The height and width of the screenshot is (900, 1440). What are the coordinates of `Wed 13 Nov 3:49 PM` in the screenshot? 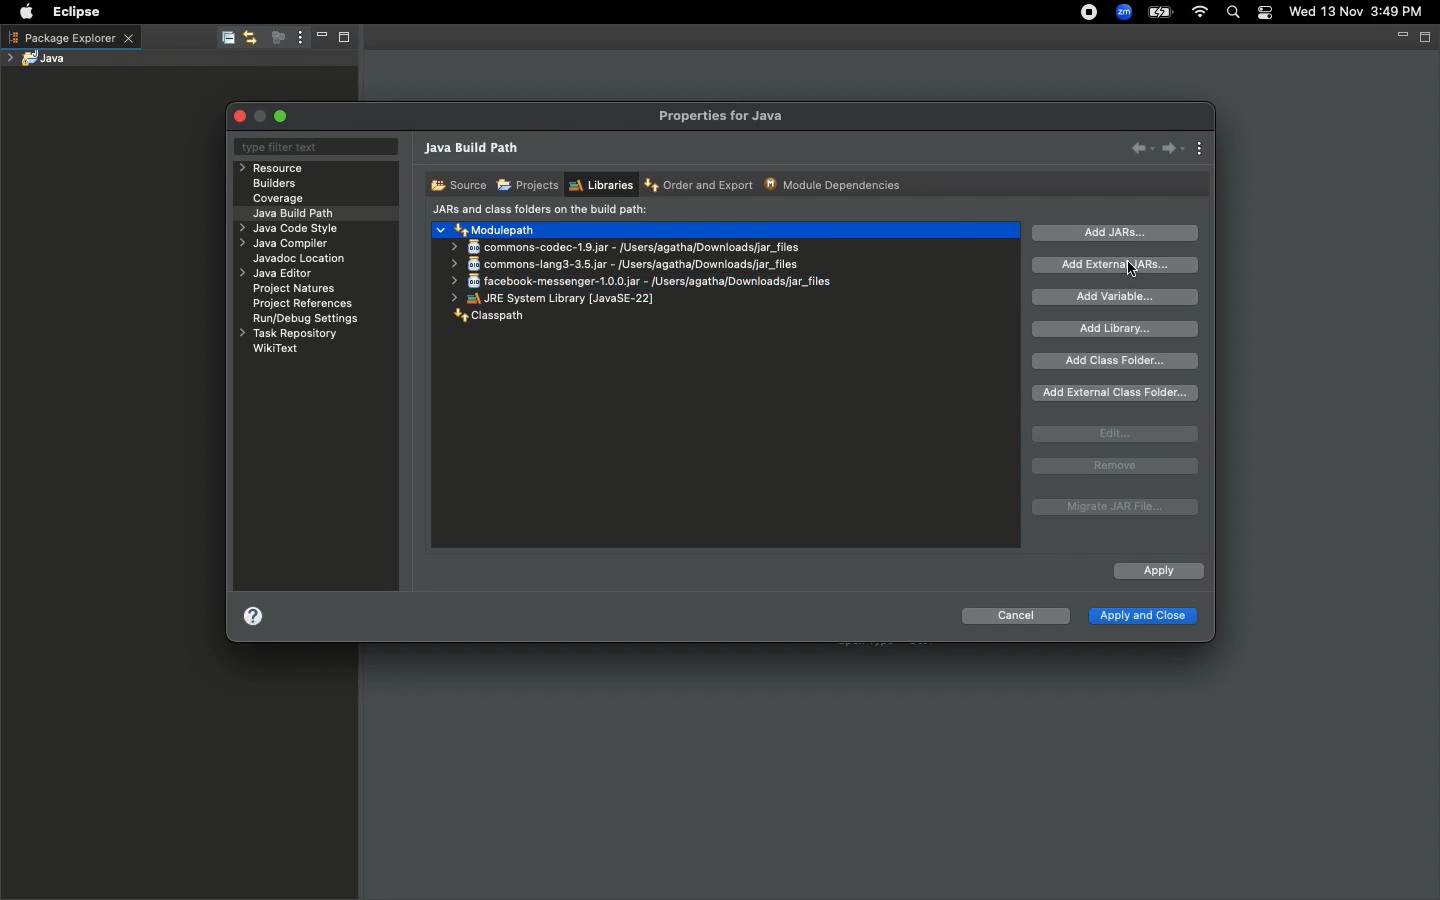 It's located at (1357, 10).